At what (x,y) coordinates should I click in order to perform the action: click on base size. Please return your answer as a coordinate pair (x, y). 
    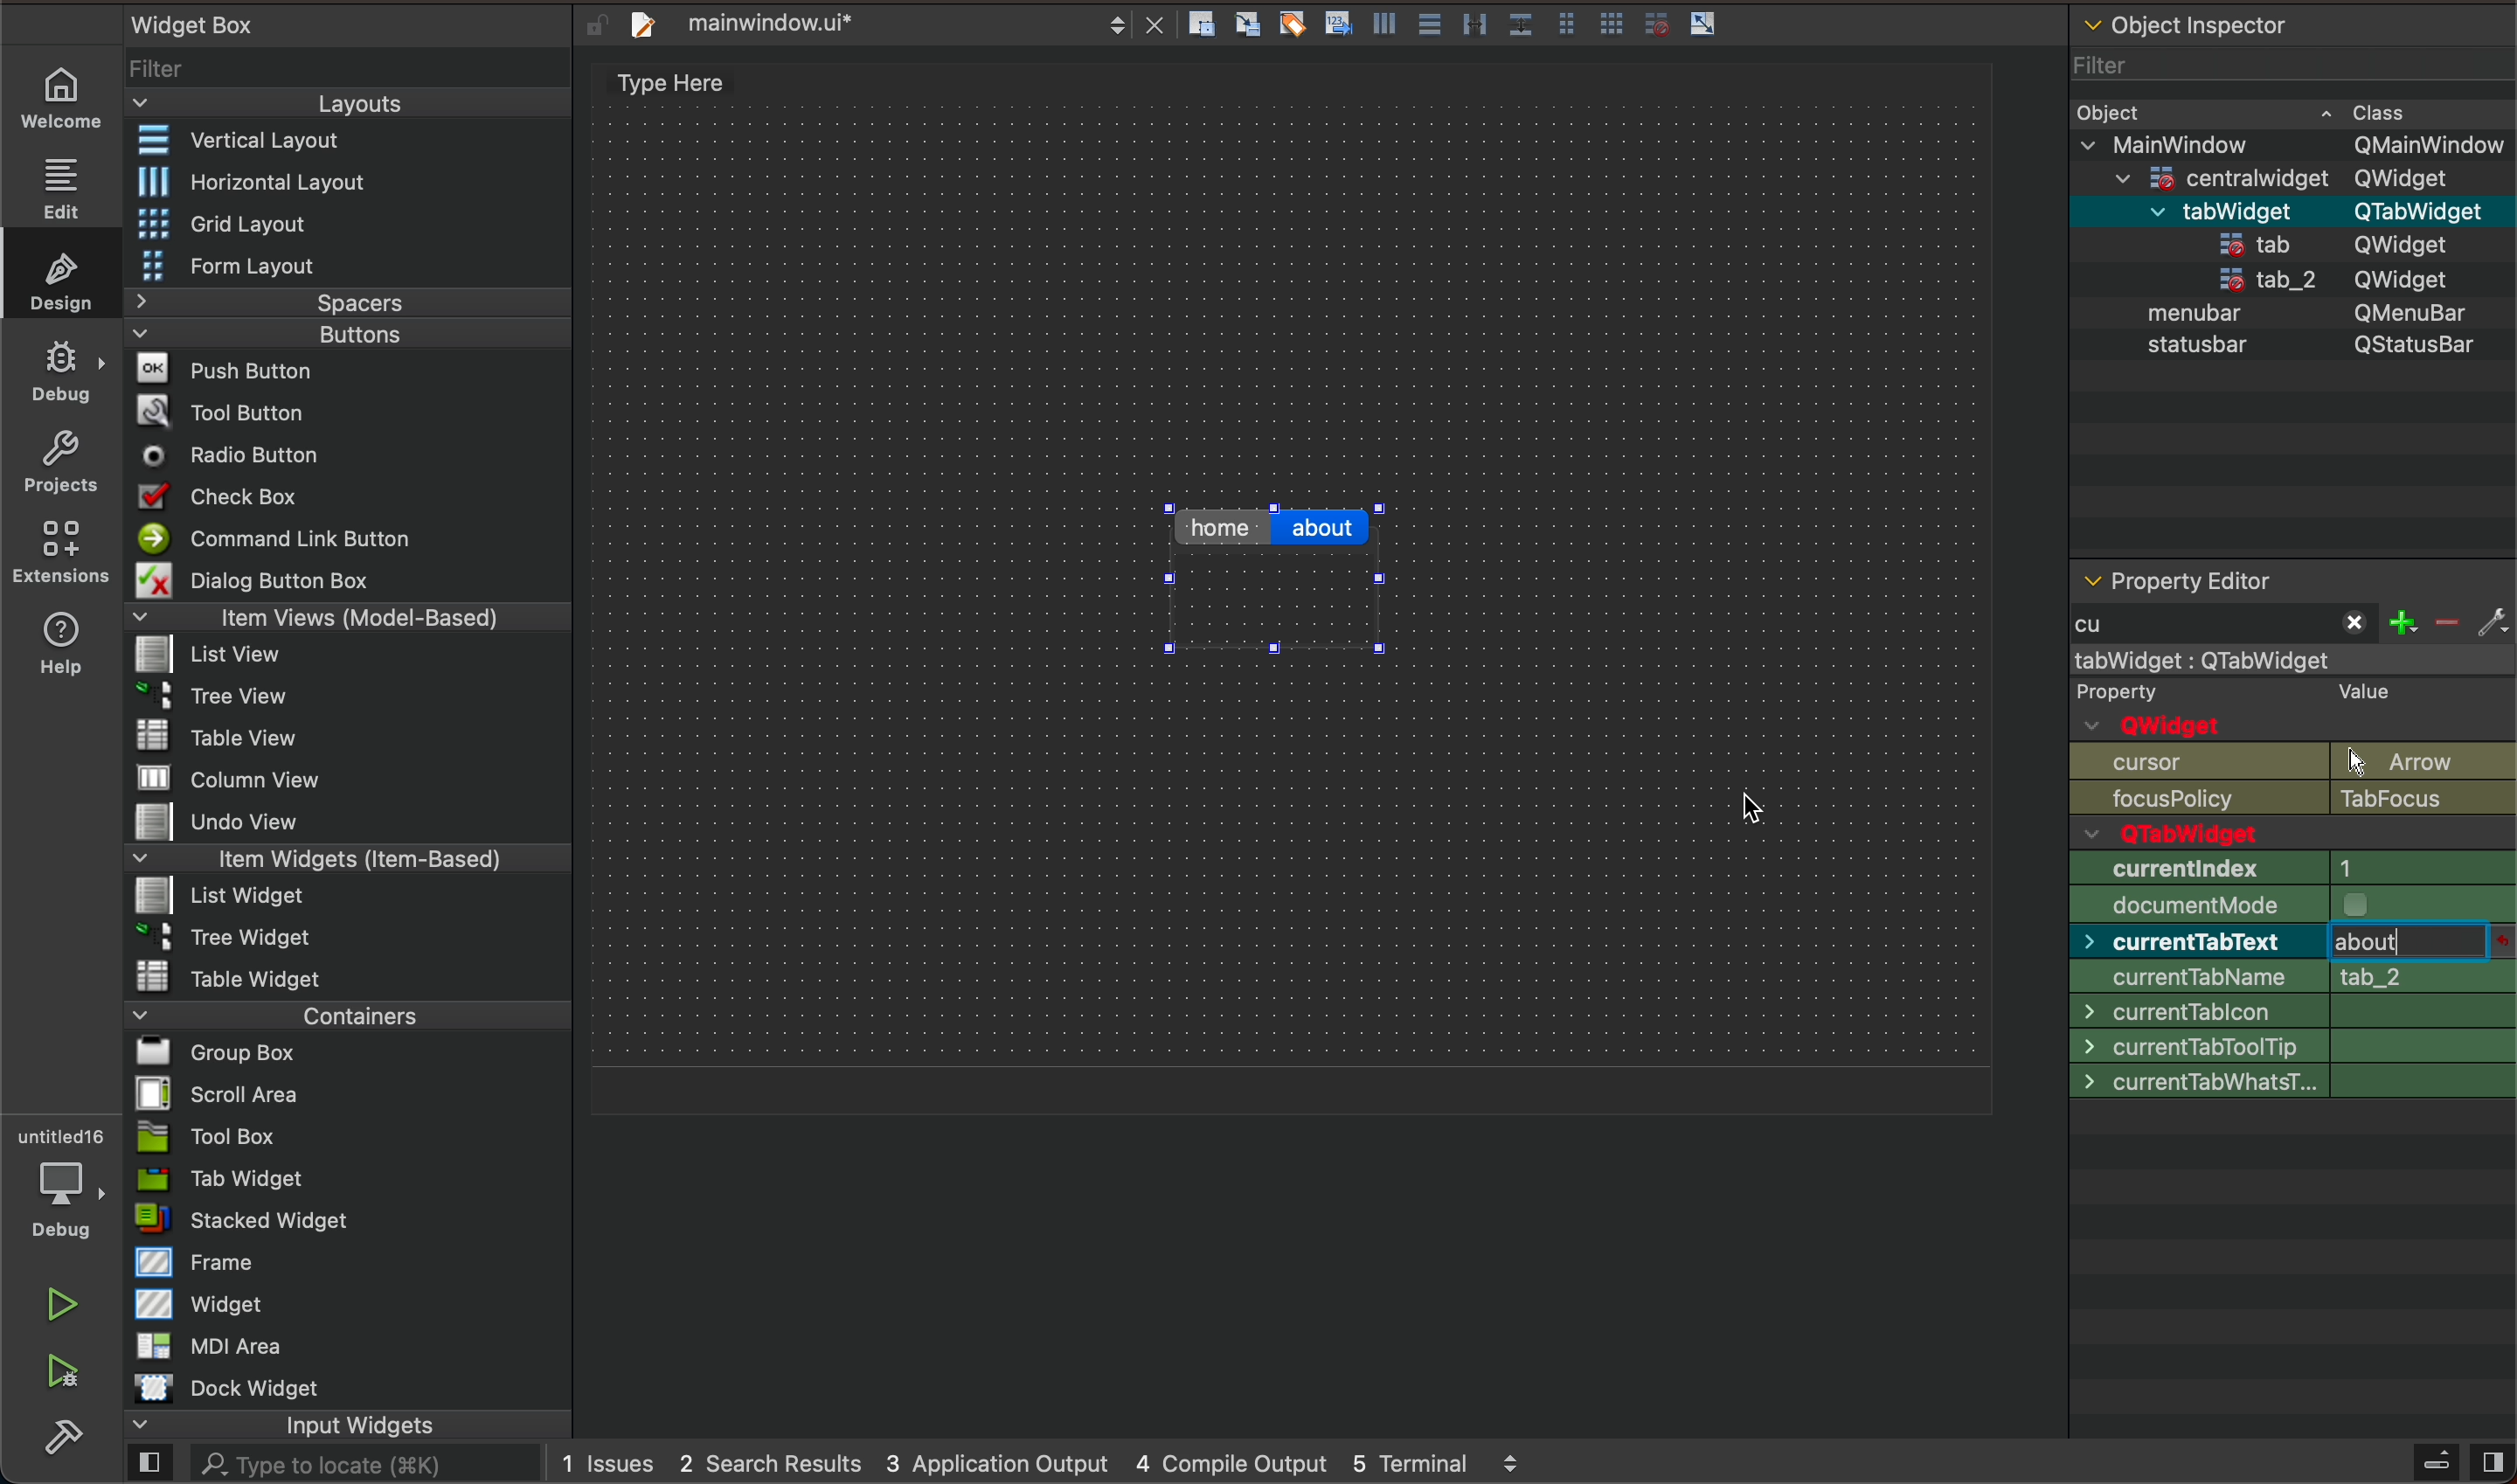
    Looking at the image, I should click on (2292, 1041).